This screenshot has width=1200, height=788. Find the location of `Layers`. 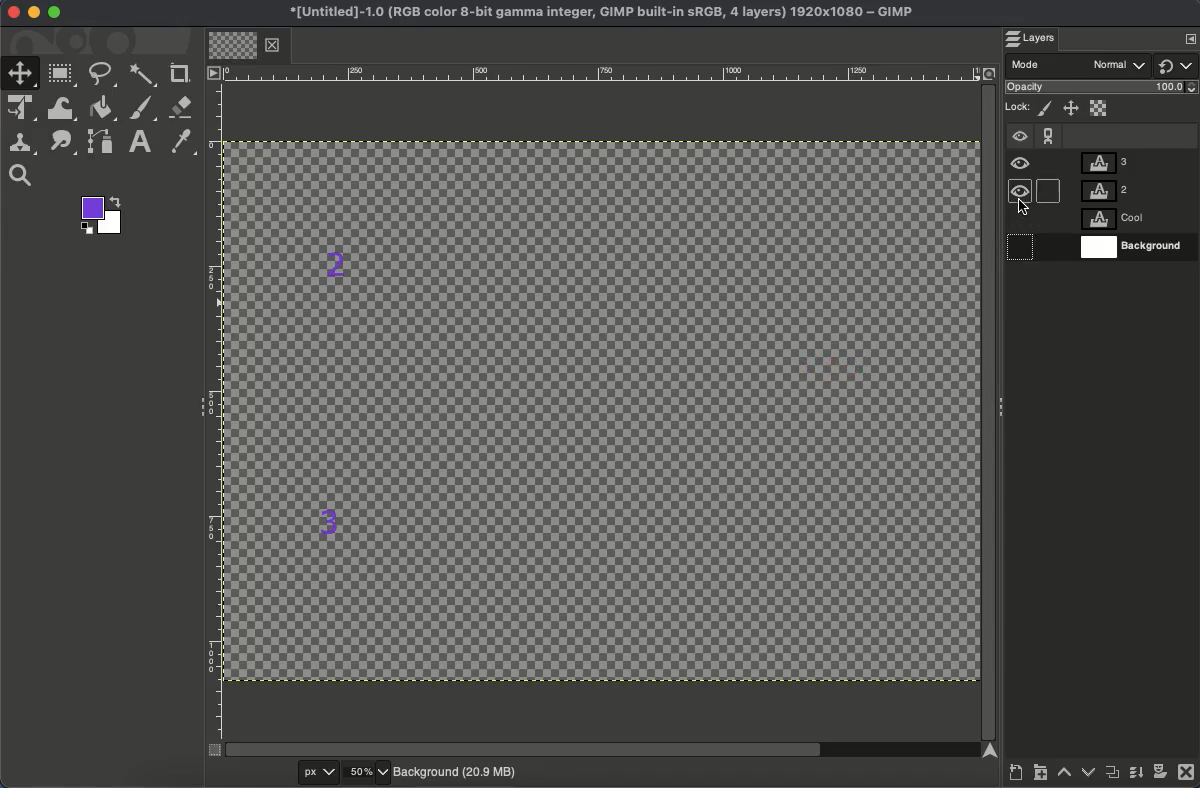

Layers is located at coordinates (1133, 205).